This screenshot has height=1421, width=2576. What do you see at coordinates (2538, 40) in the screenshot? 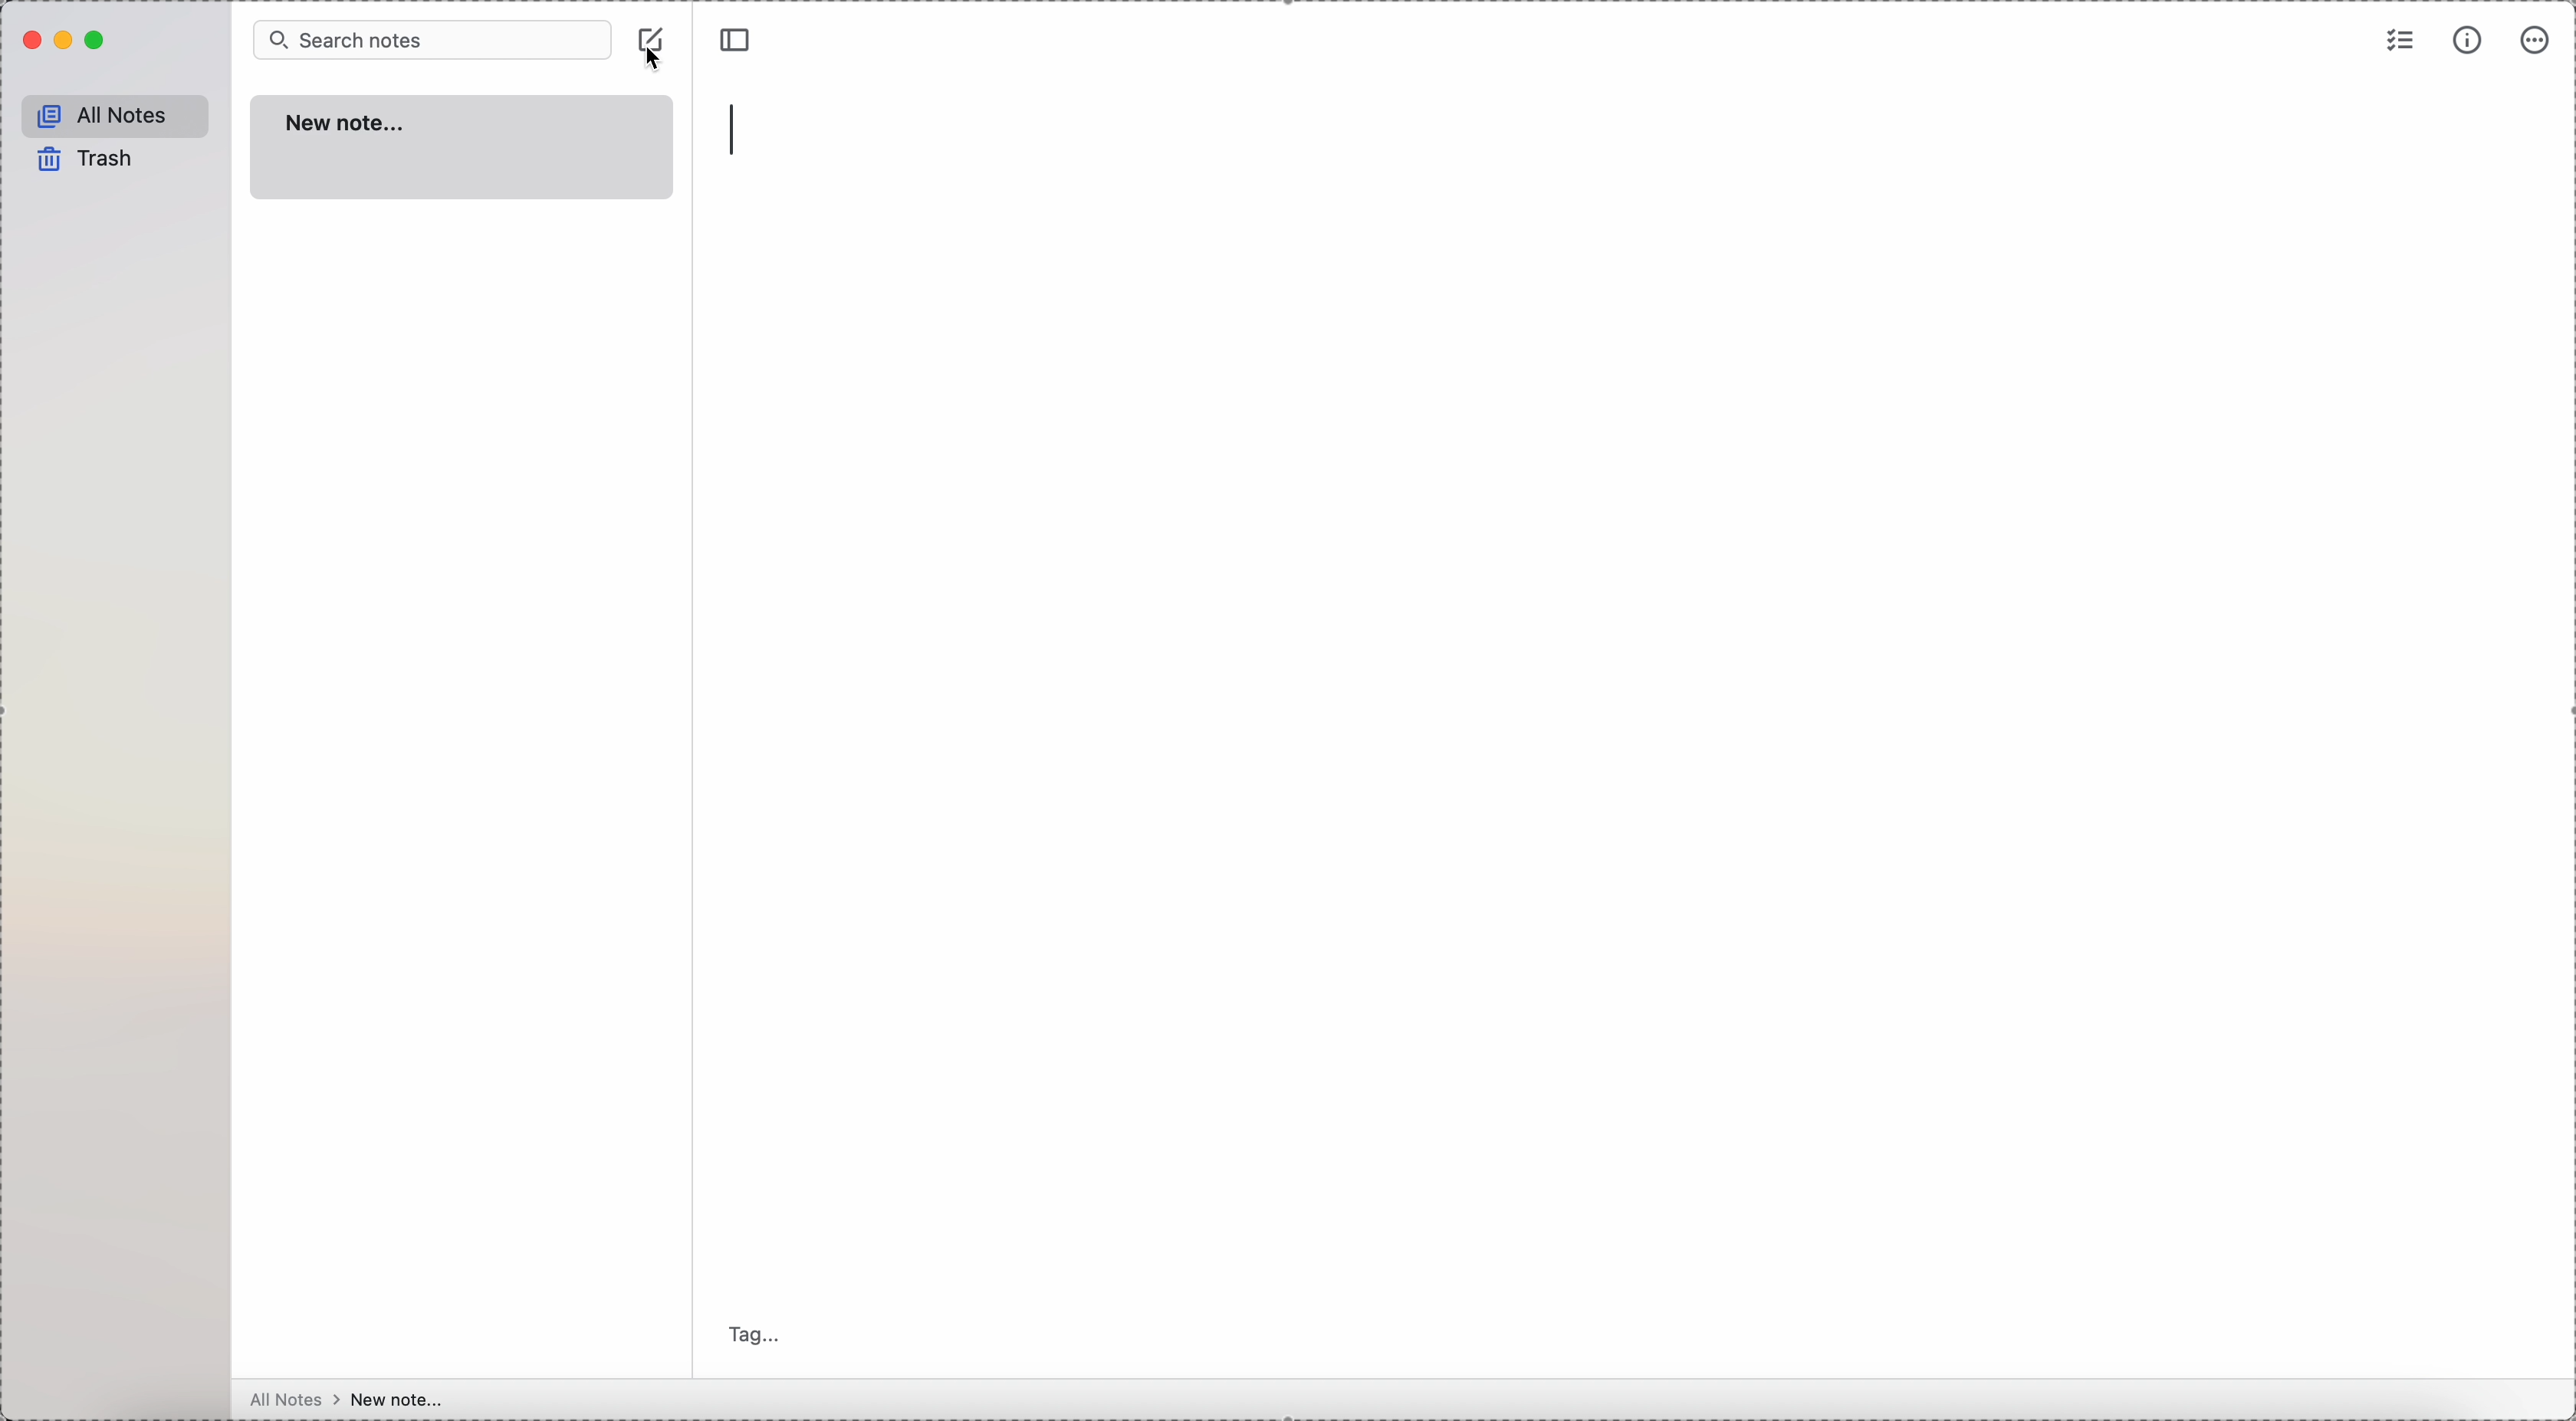
I see `more options` at bounding box center [2538, 40].